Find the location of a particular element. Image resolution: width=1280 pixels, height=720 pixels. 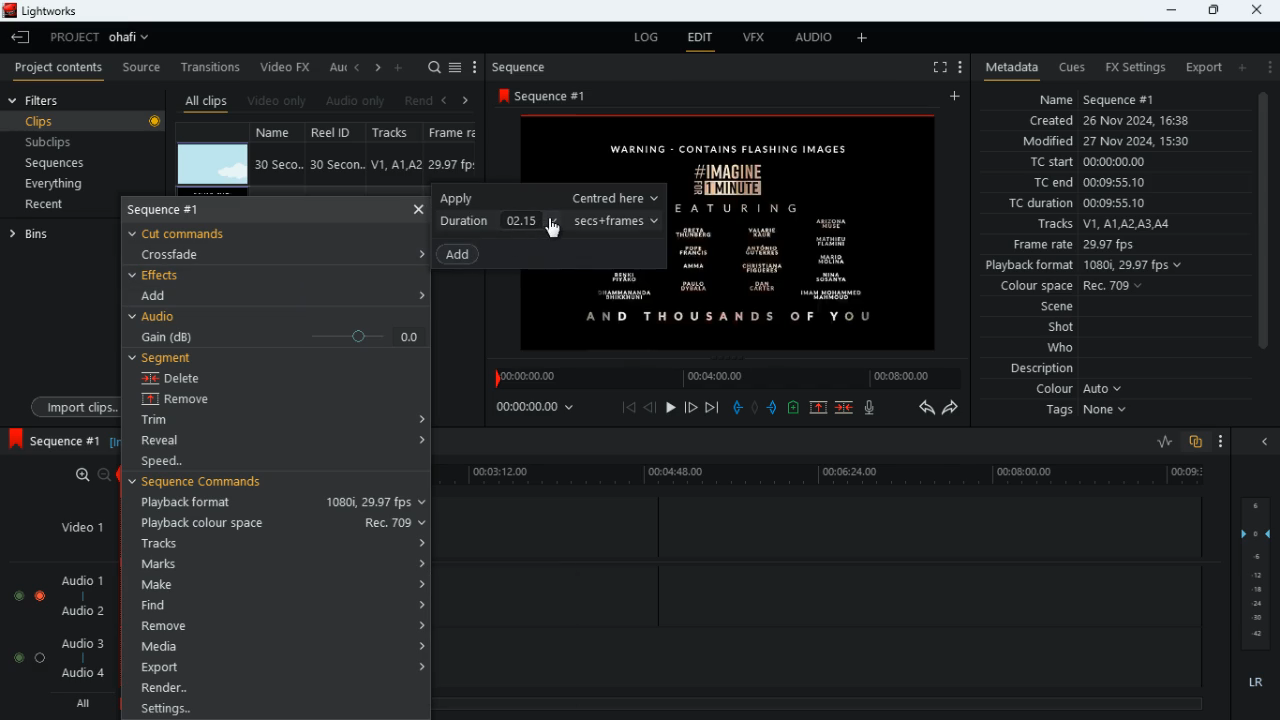

duration is located at coordinates (502, 219).